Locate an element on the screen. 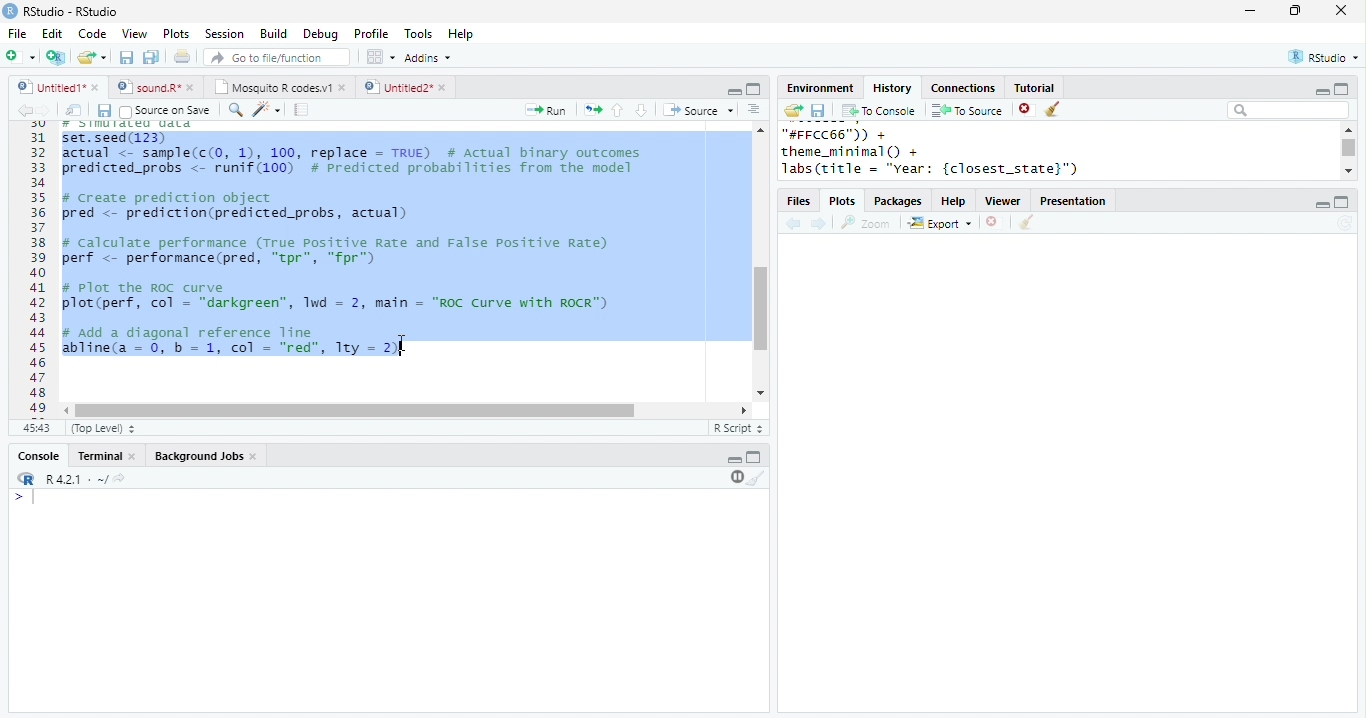 Image resolution: width=1366 pixels, height=718 pixels. History is located at coordinates (892, 88).